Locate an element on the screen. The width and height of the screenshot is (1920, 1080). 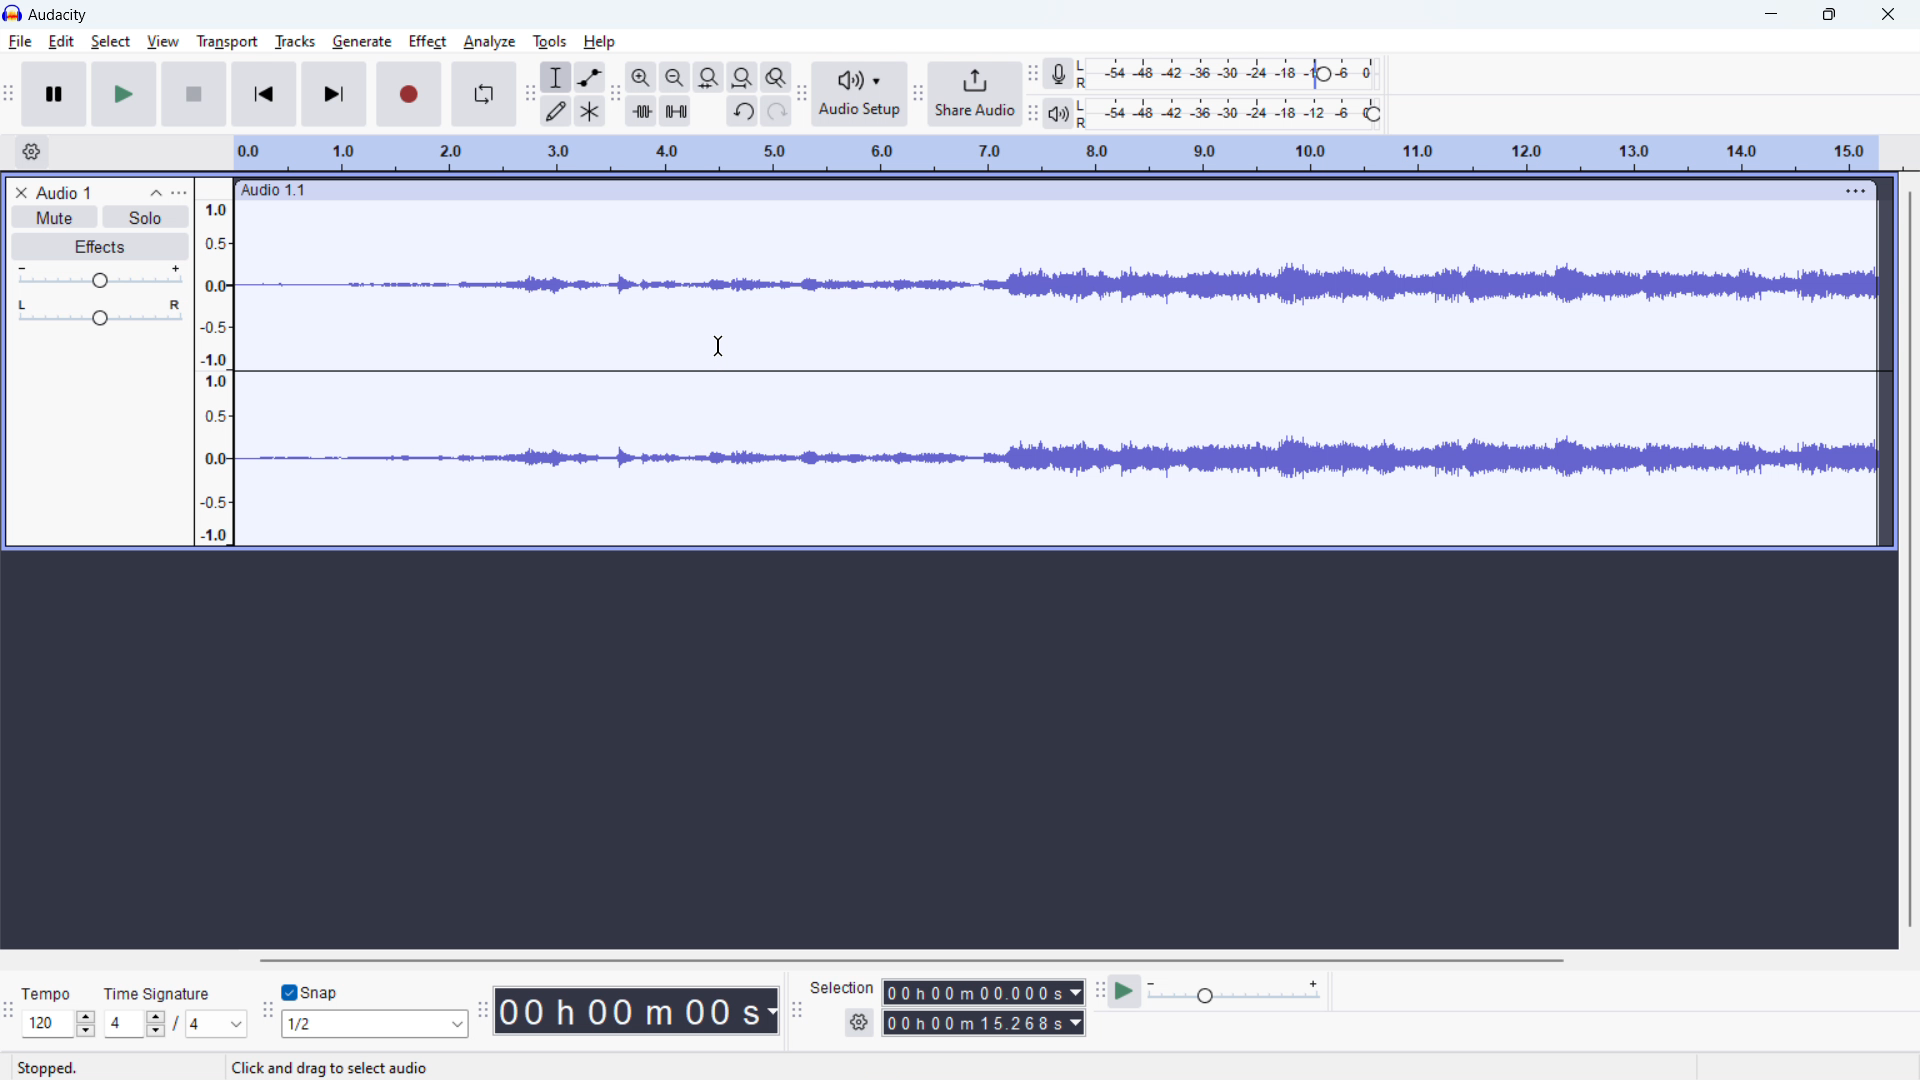
cursor is located at coordinates (719, 346).